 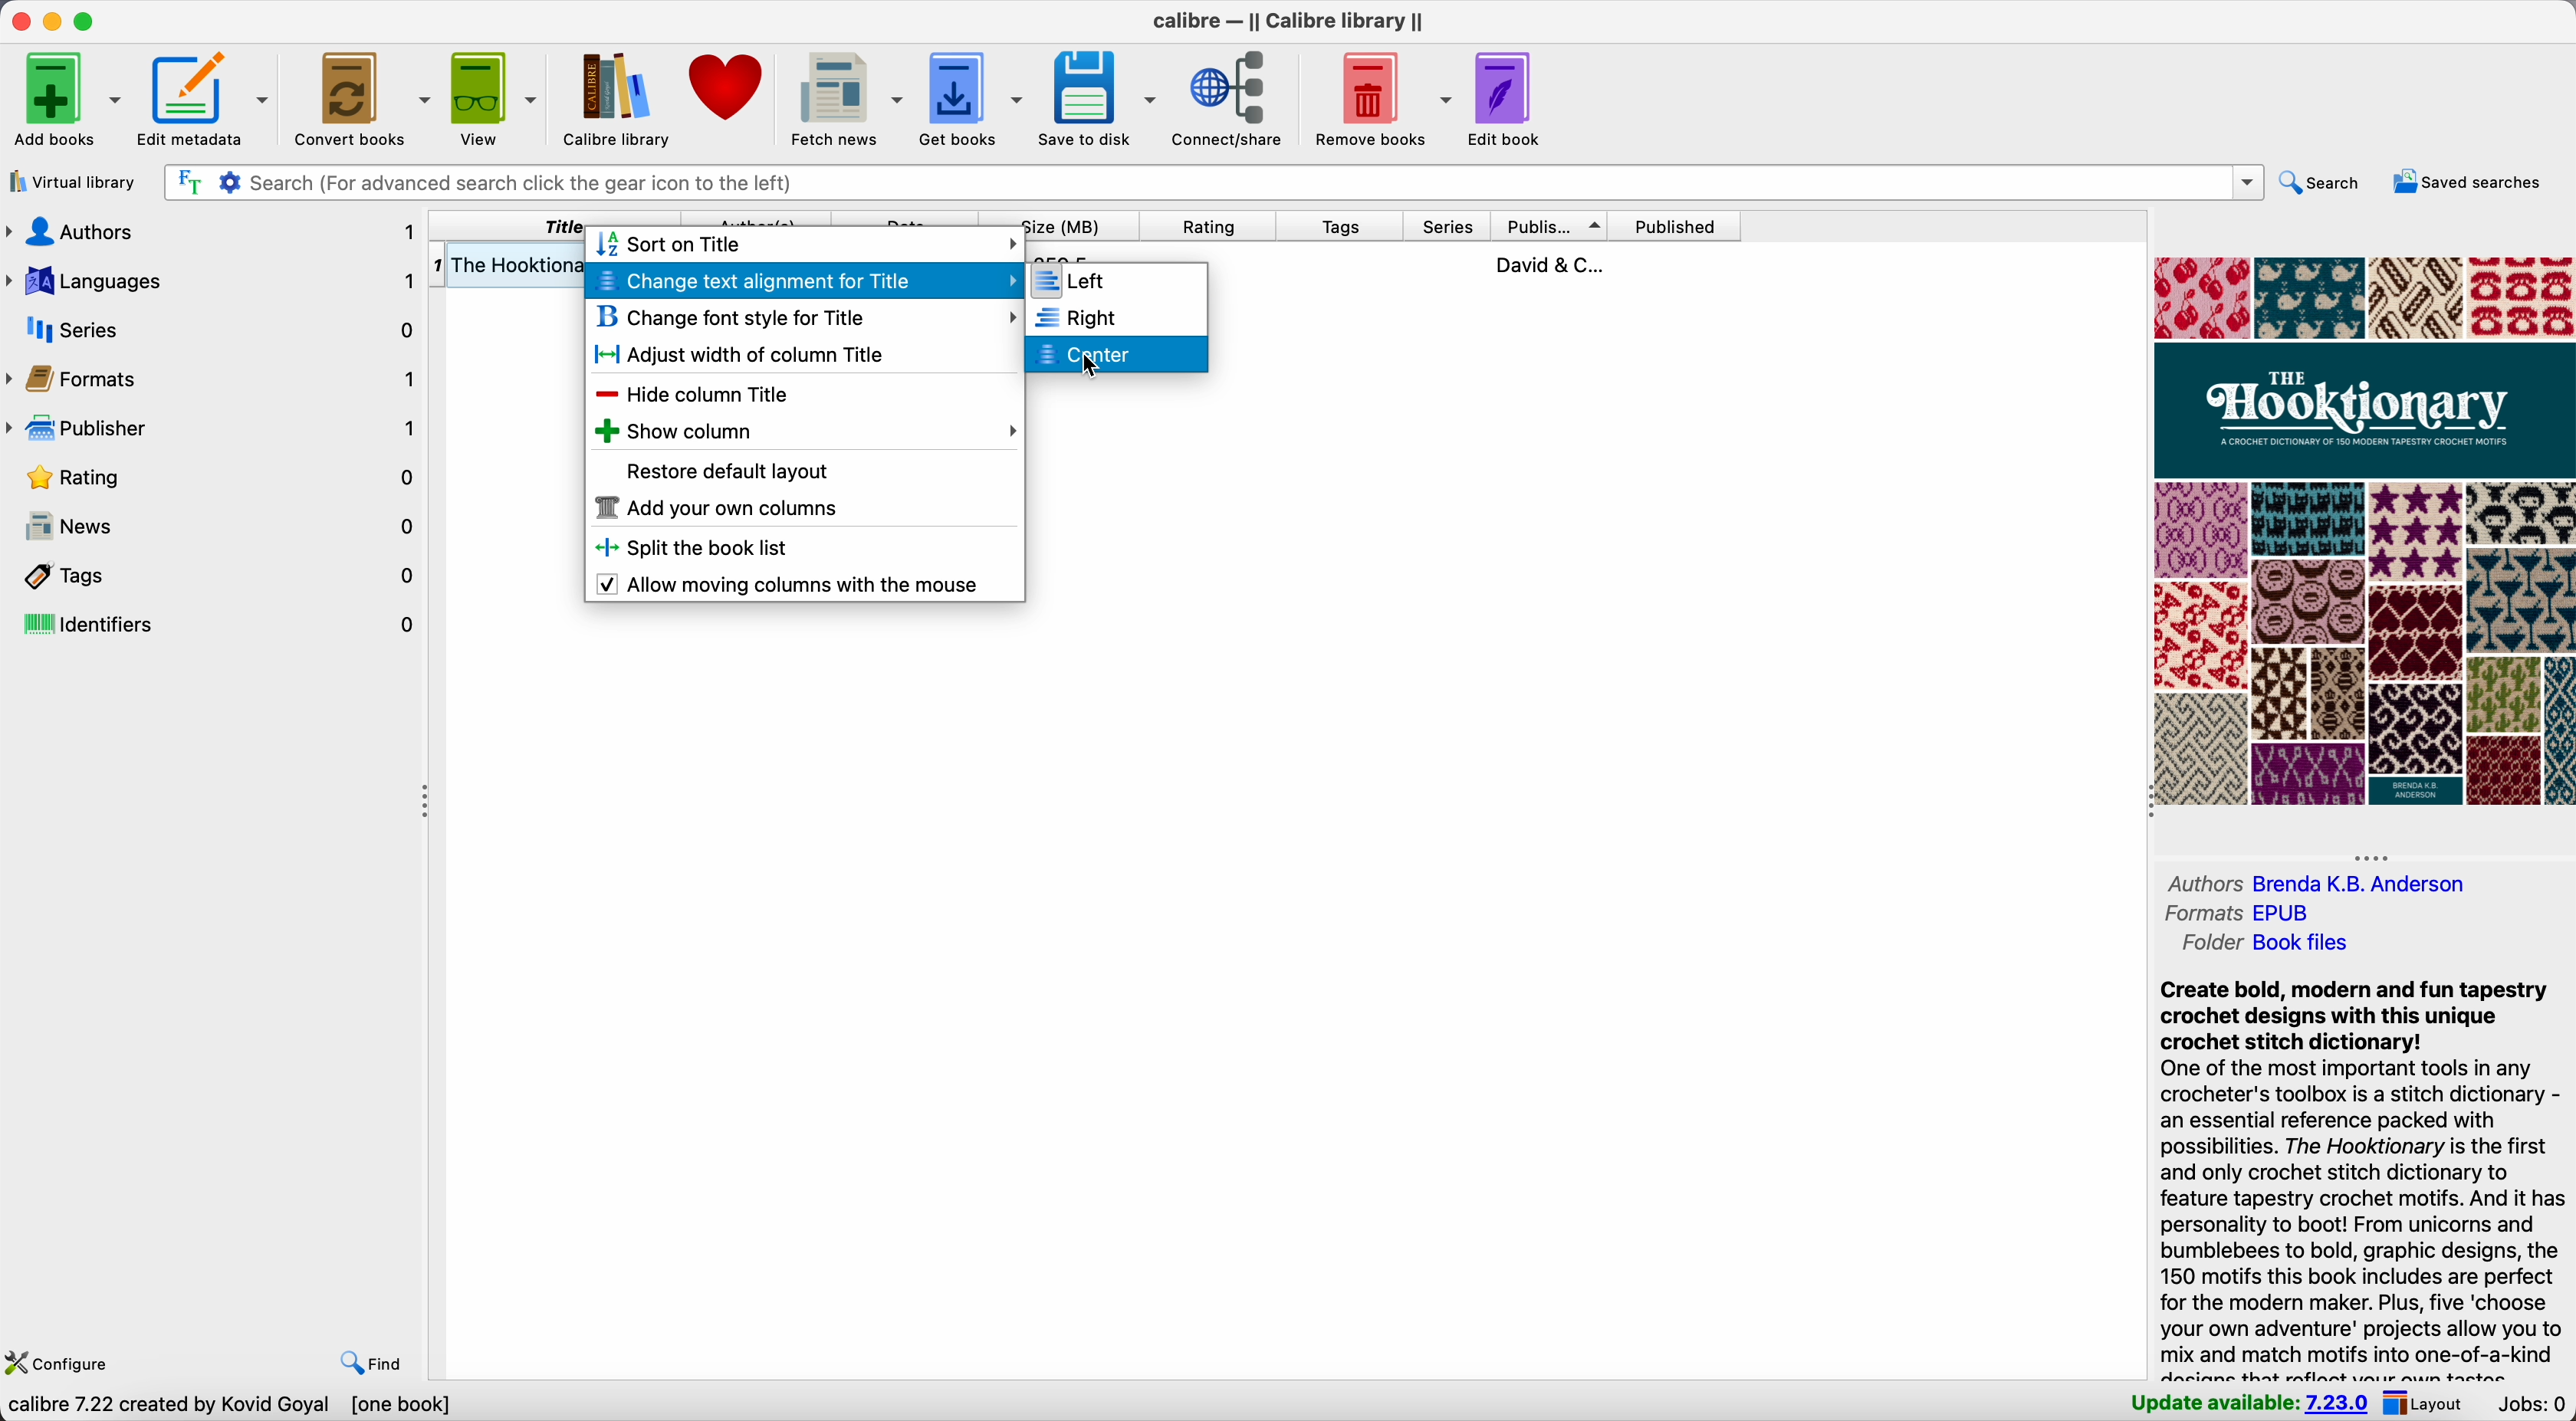 What do you see at coordinates (16, 20) in the screenshot?
I see `close Calibre` at bounding box center [16, 20].